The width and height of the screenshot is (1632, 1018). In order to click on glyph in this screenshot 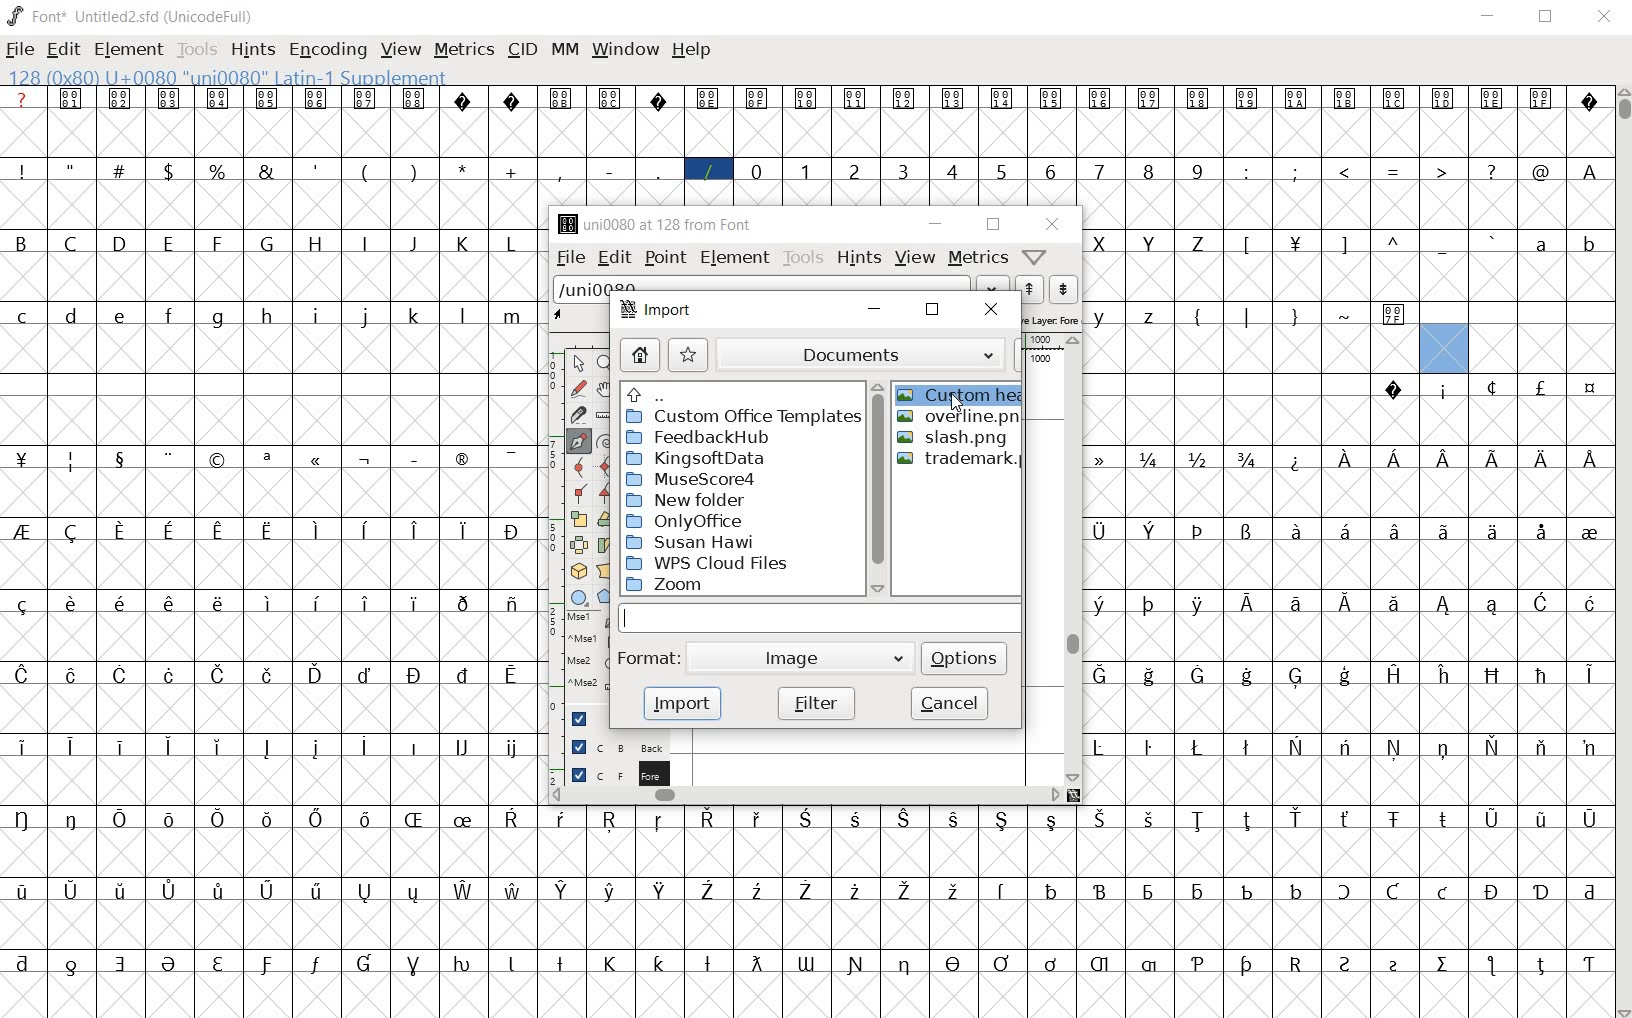, I will do `click(954, 963)`.